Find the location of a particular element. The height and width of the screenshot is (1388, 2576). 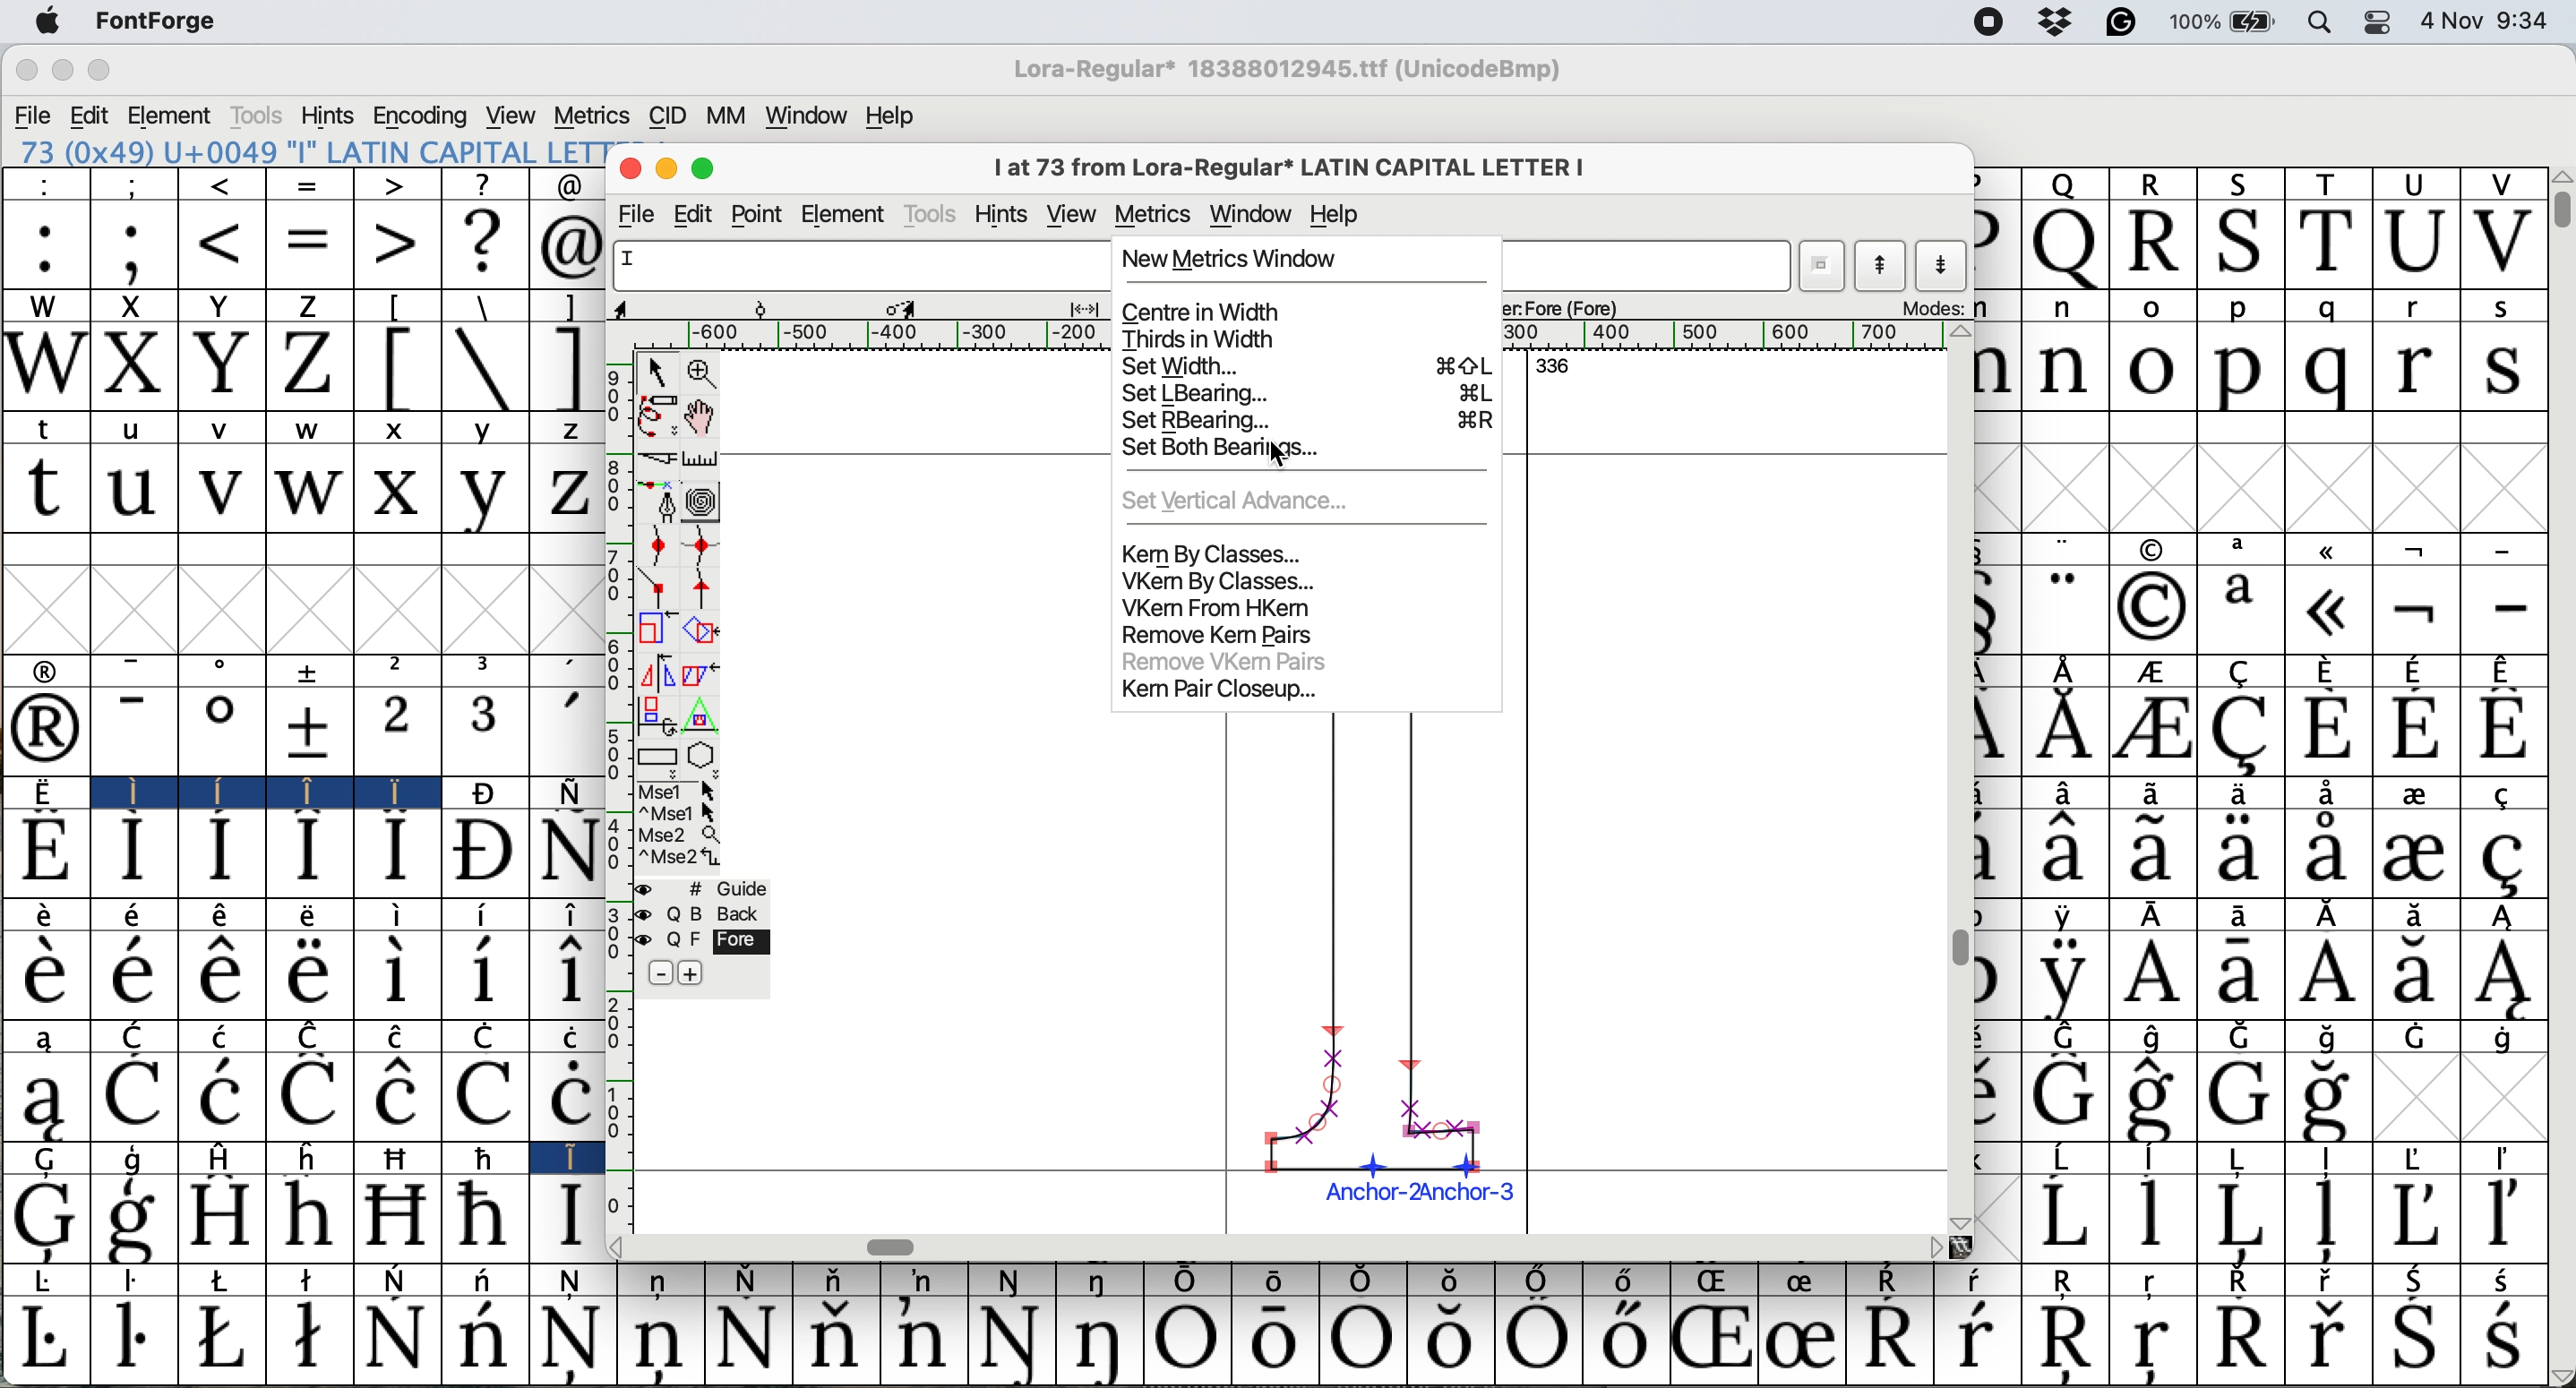

Symbol is located at coordinates (2237, 1217).